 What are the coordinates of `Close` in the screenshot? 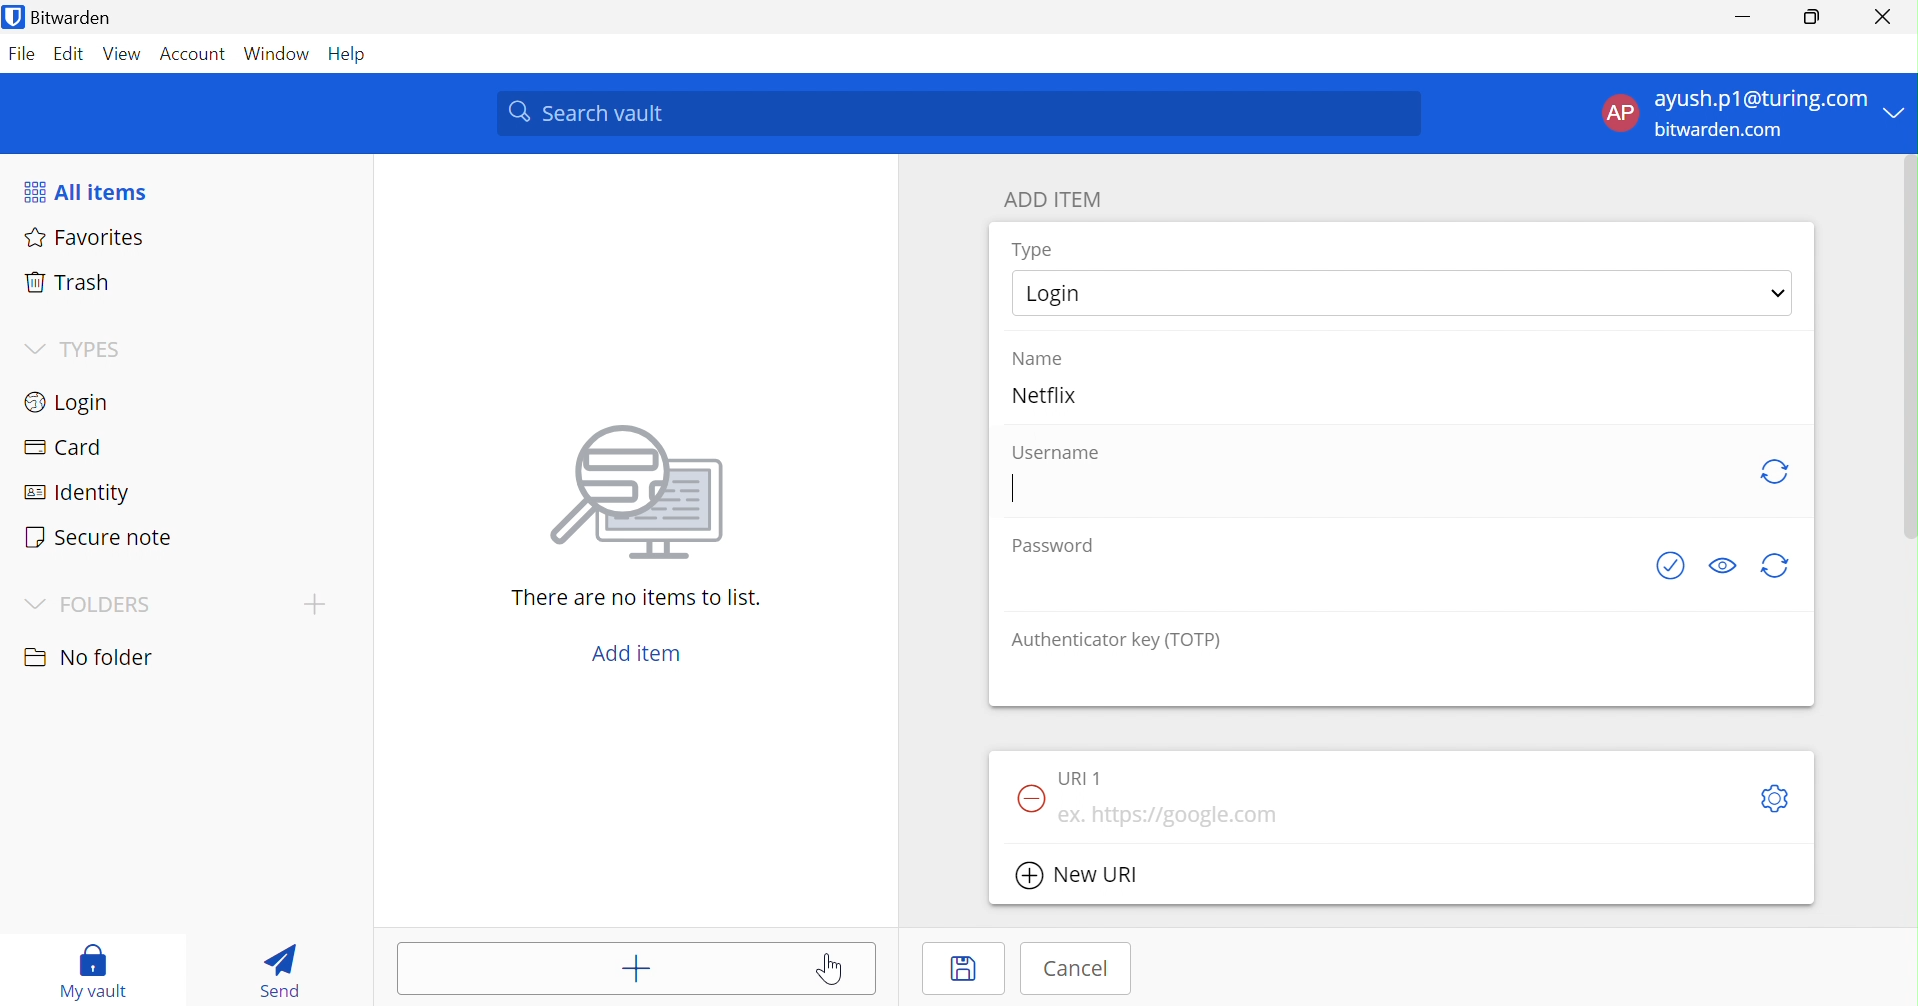 It's located at (1882, 17).